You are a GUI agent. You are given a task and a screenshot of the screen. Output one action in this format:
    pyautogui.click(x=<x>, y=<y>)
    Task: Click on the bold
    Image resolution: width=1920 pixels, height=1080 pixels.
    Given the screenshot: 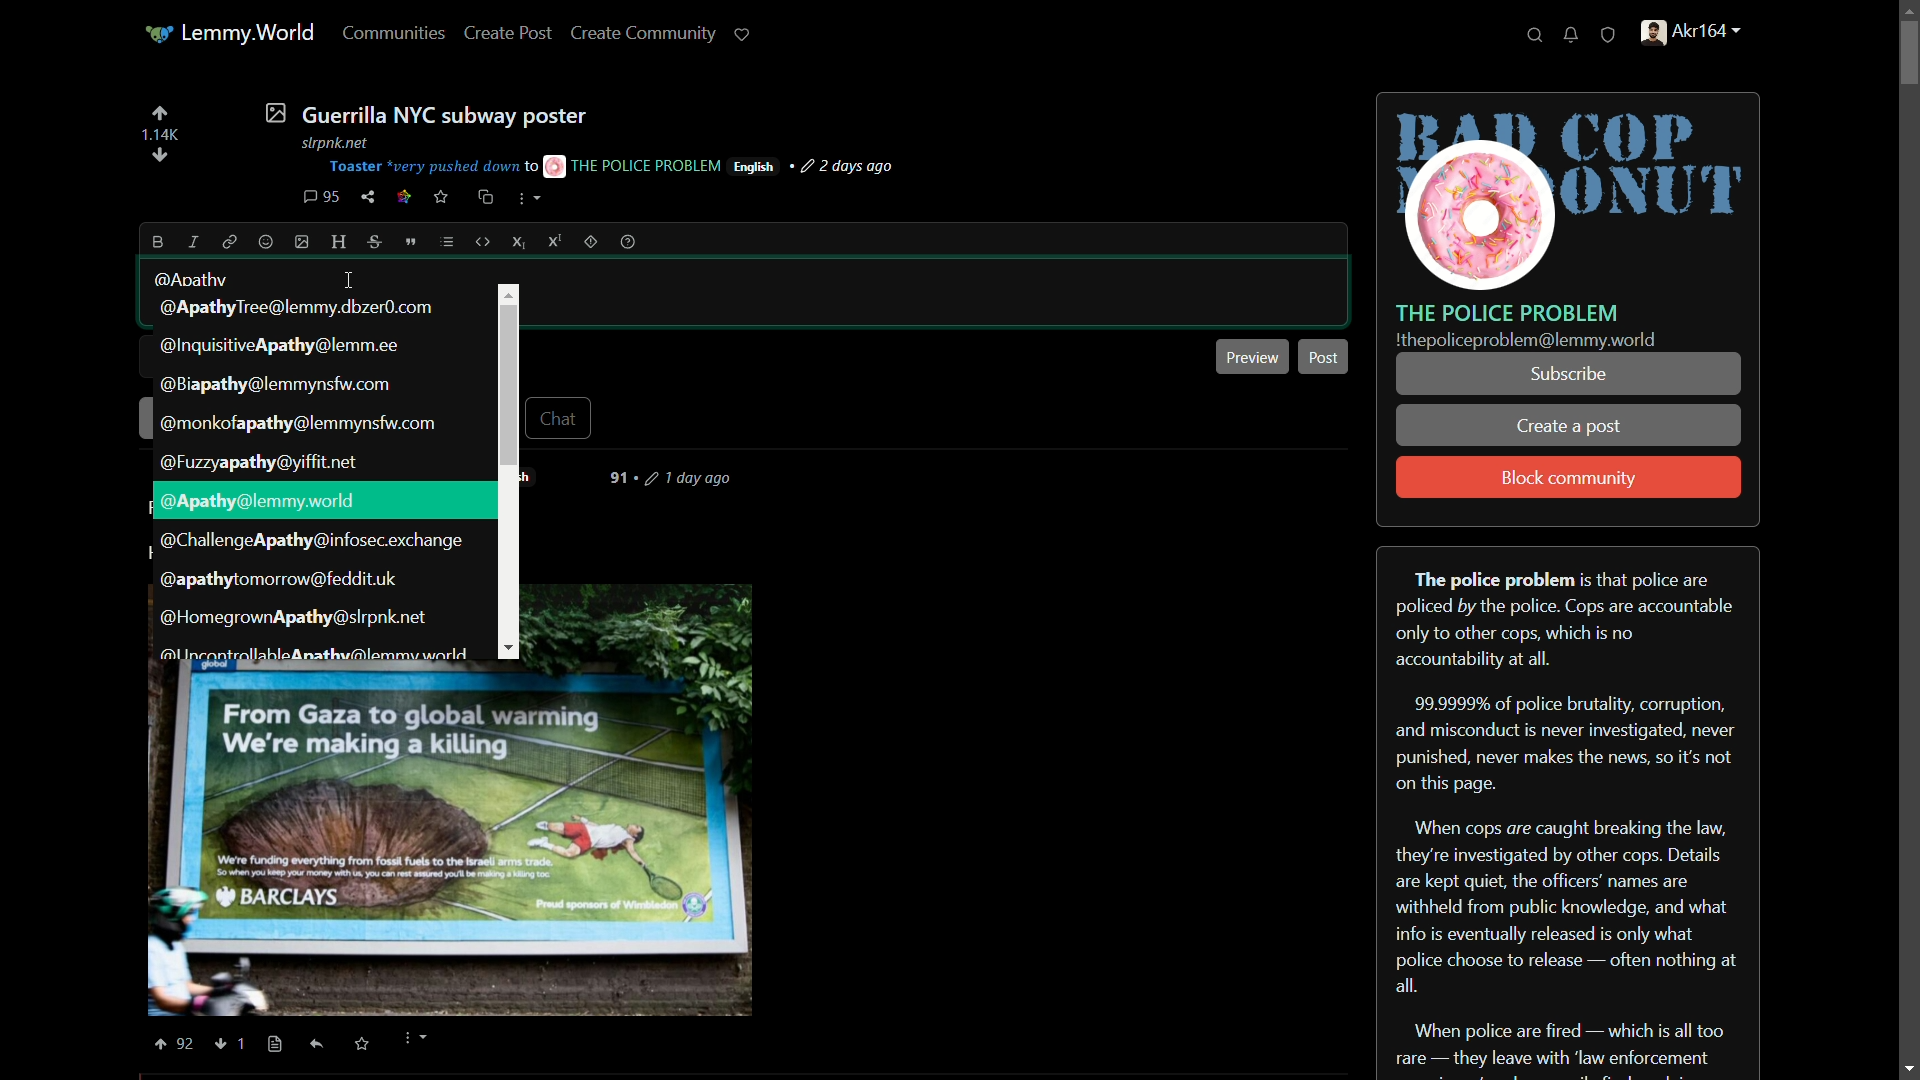 What is the action you would take?
    pyautogui.click(x=159, y=242)
    